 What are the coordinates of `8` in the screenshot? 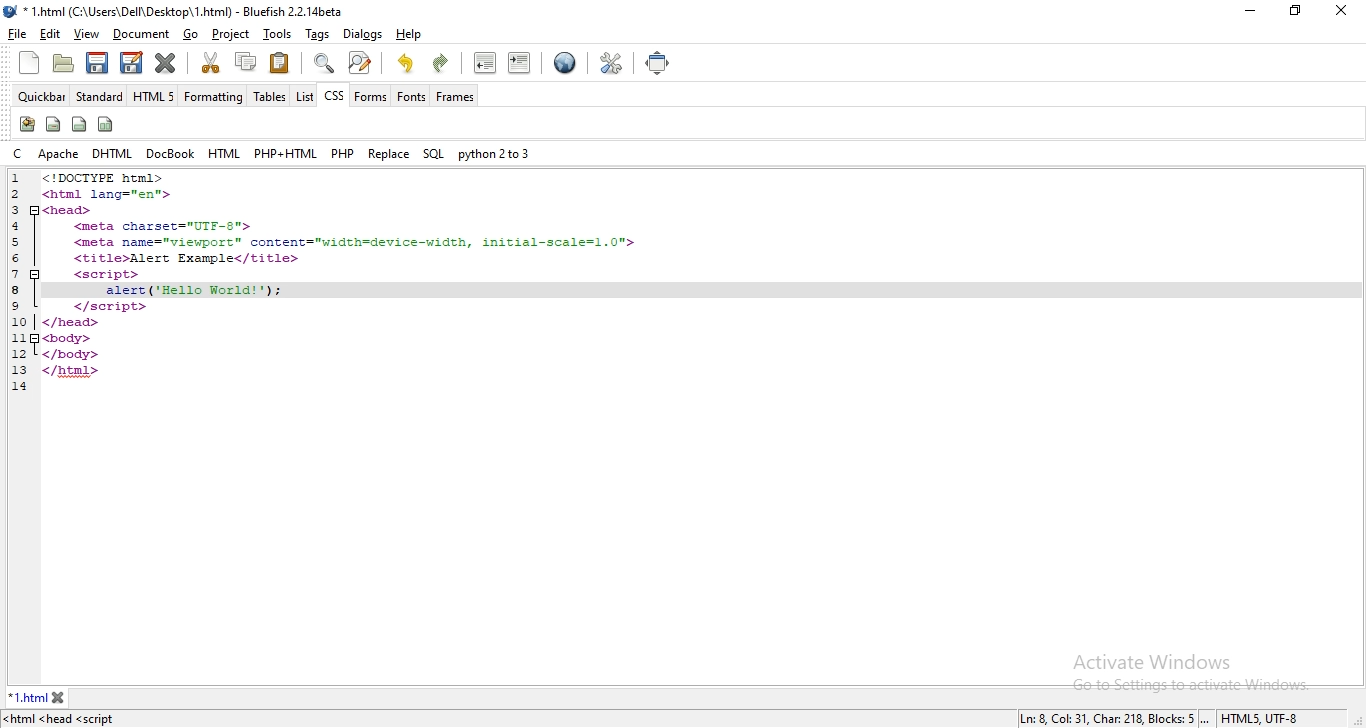 It's located at (15, 290).